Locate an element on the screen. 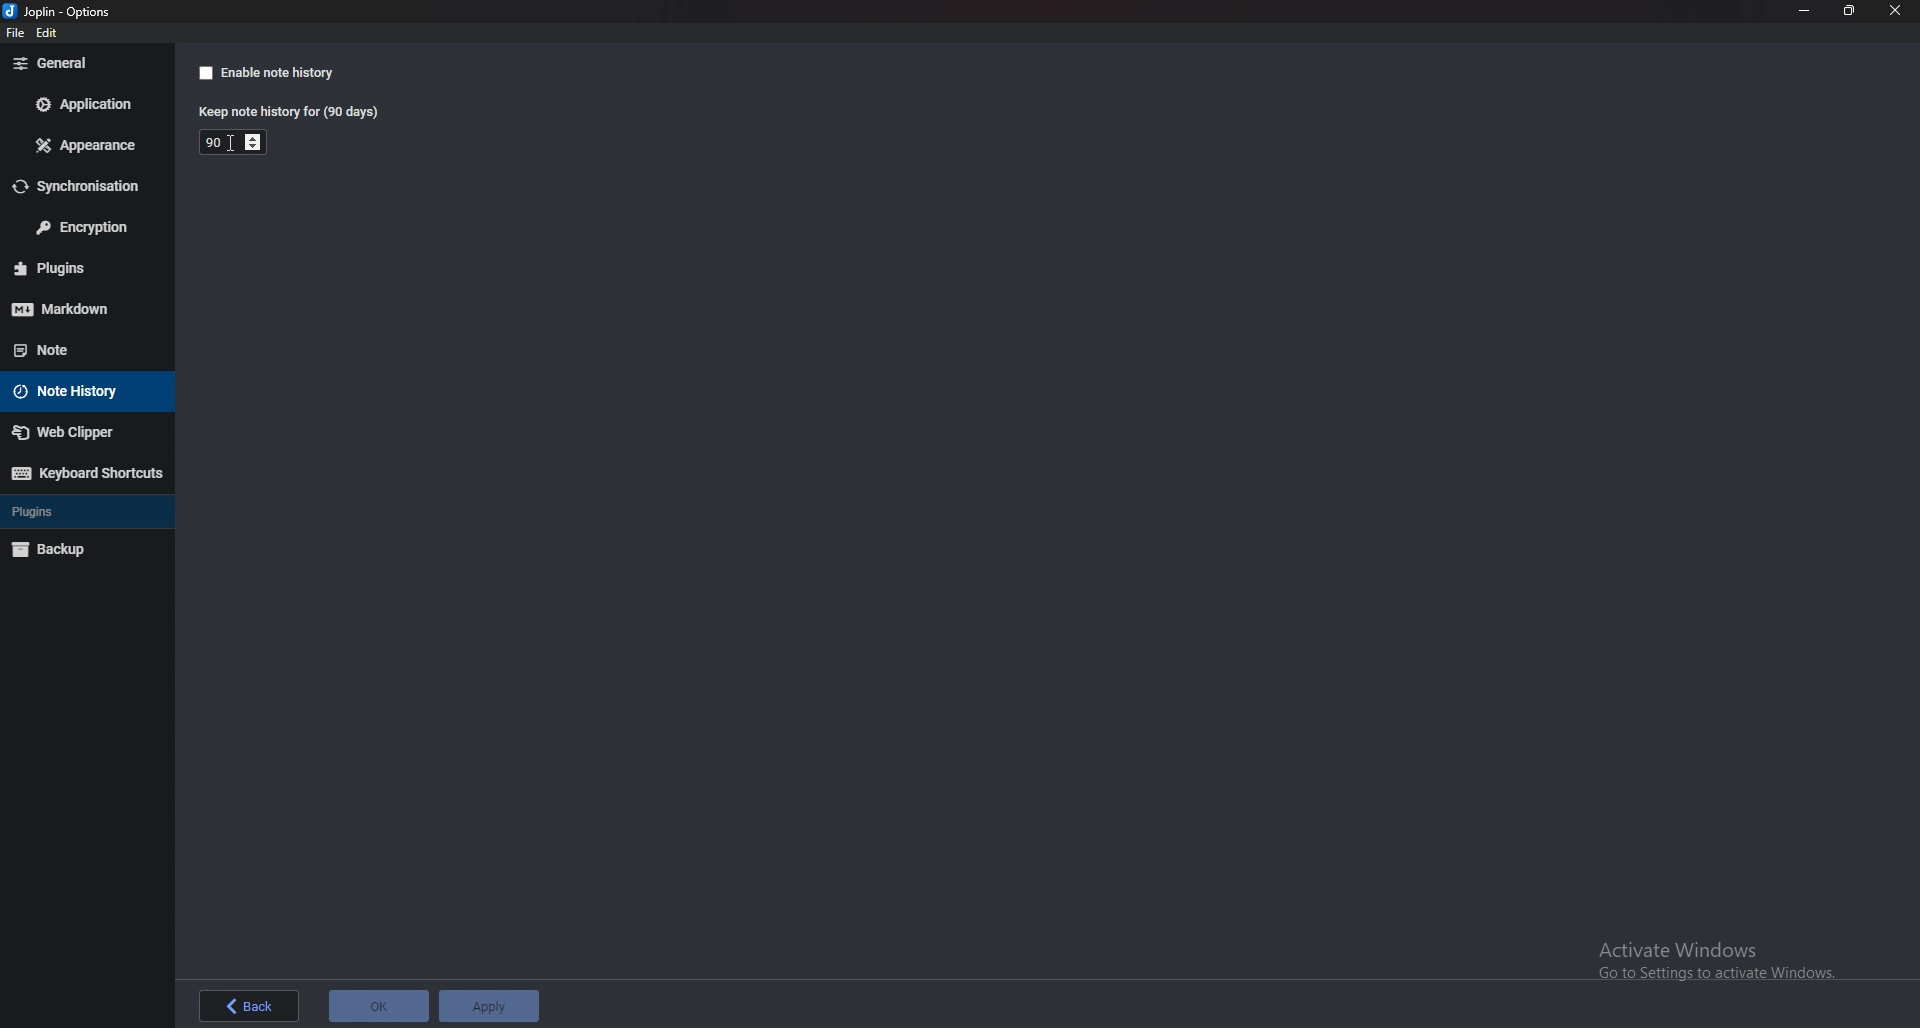  ok is located at coordinates (379, 1007).